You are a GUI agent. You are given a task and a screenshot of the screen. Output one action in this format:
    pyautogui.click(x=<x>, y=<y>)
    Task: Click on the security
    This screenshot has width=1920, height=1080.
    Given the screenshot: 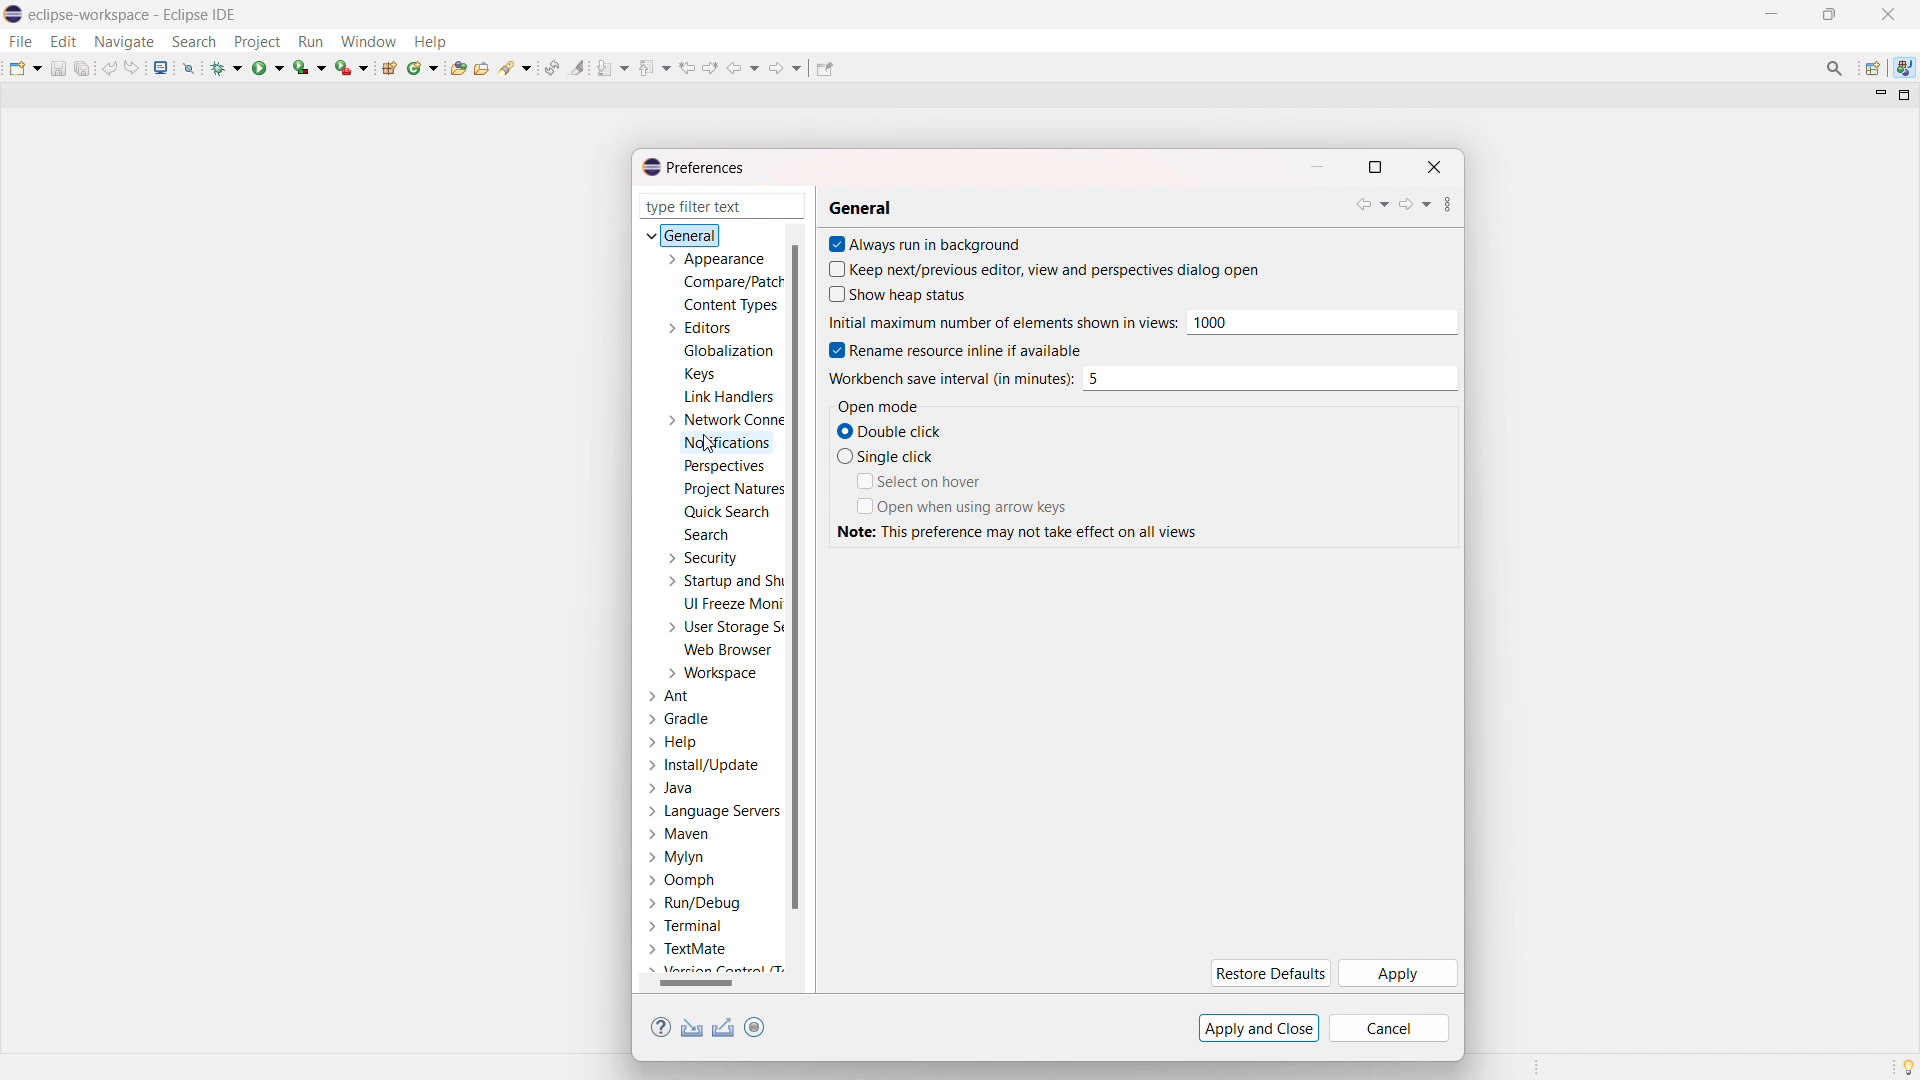 What is the action you would take?
    pyautogui.click(x=701, y=558)
    